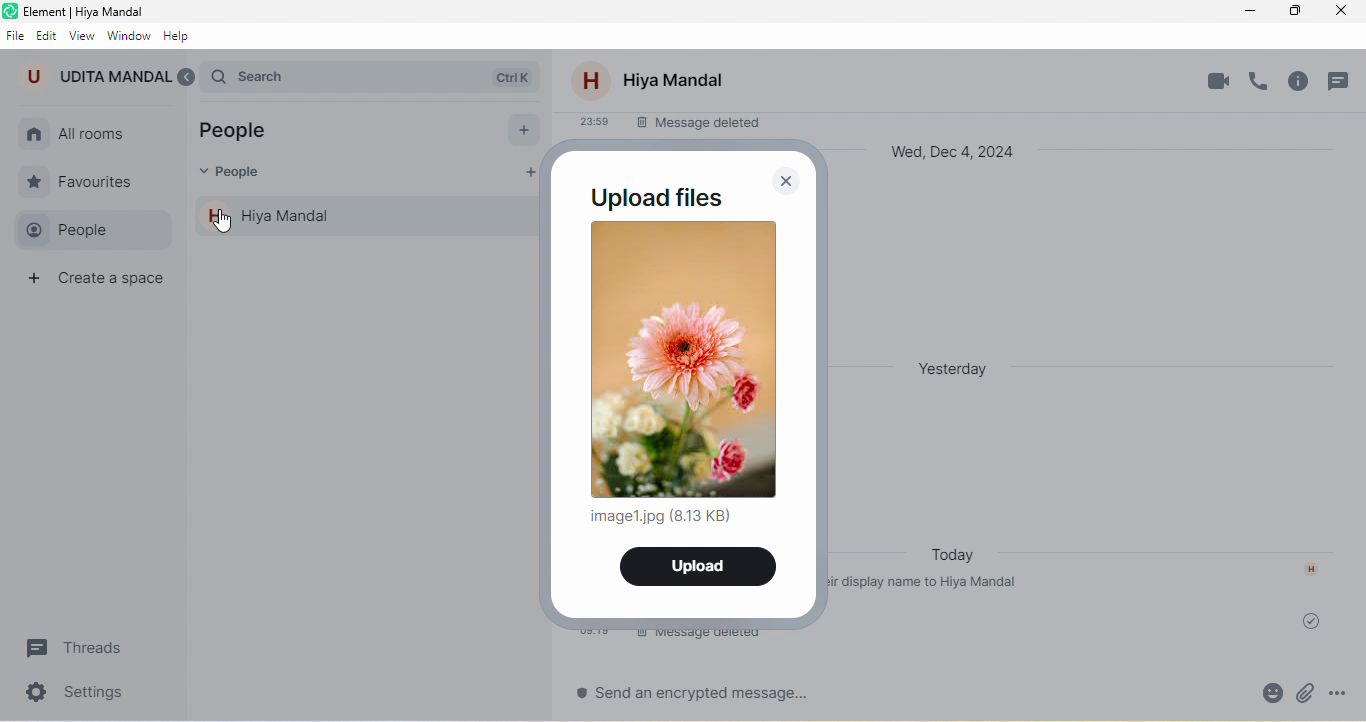 The image size is (1366, 722). What do you see at coordinates (47, 31) in the screenshot?
I see `edit` at bounding box center [47, 31].